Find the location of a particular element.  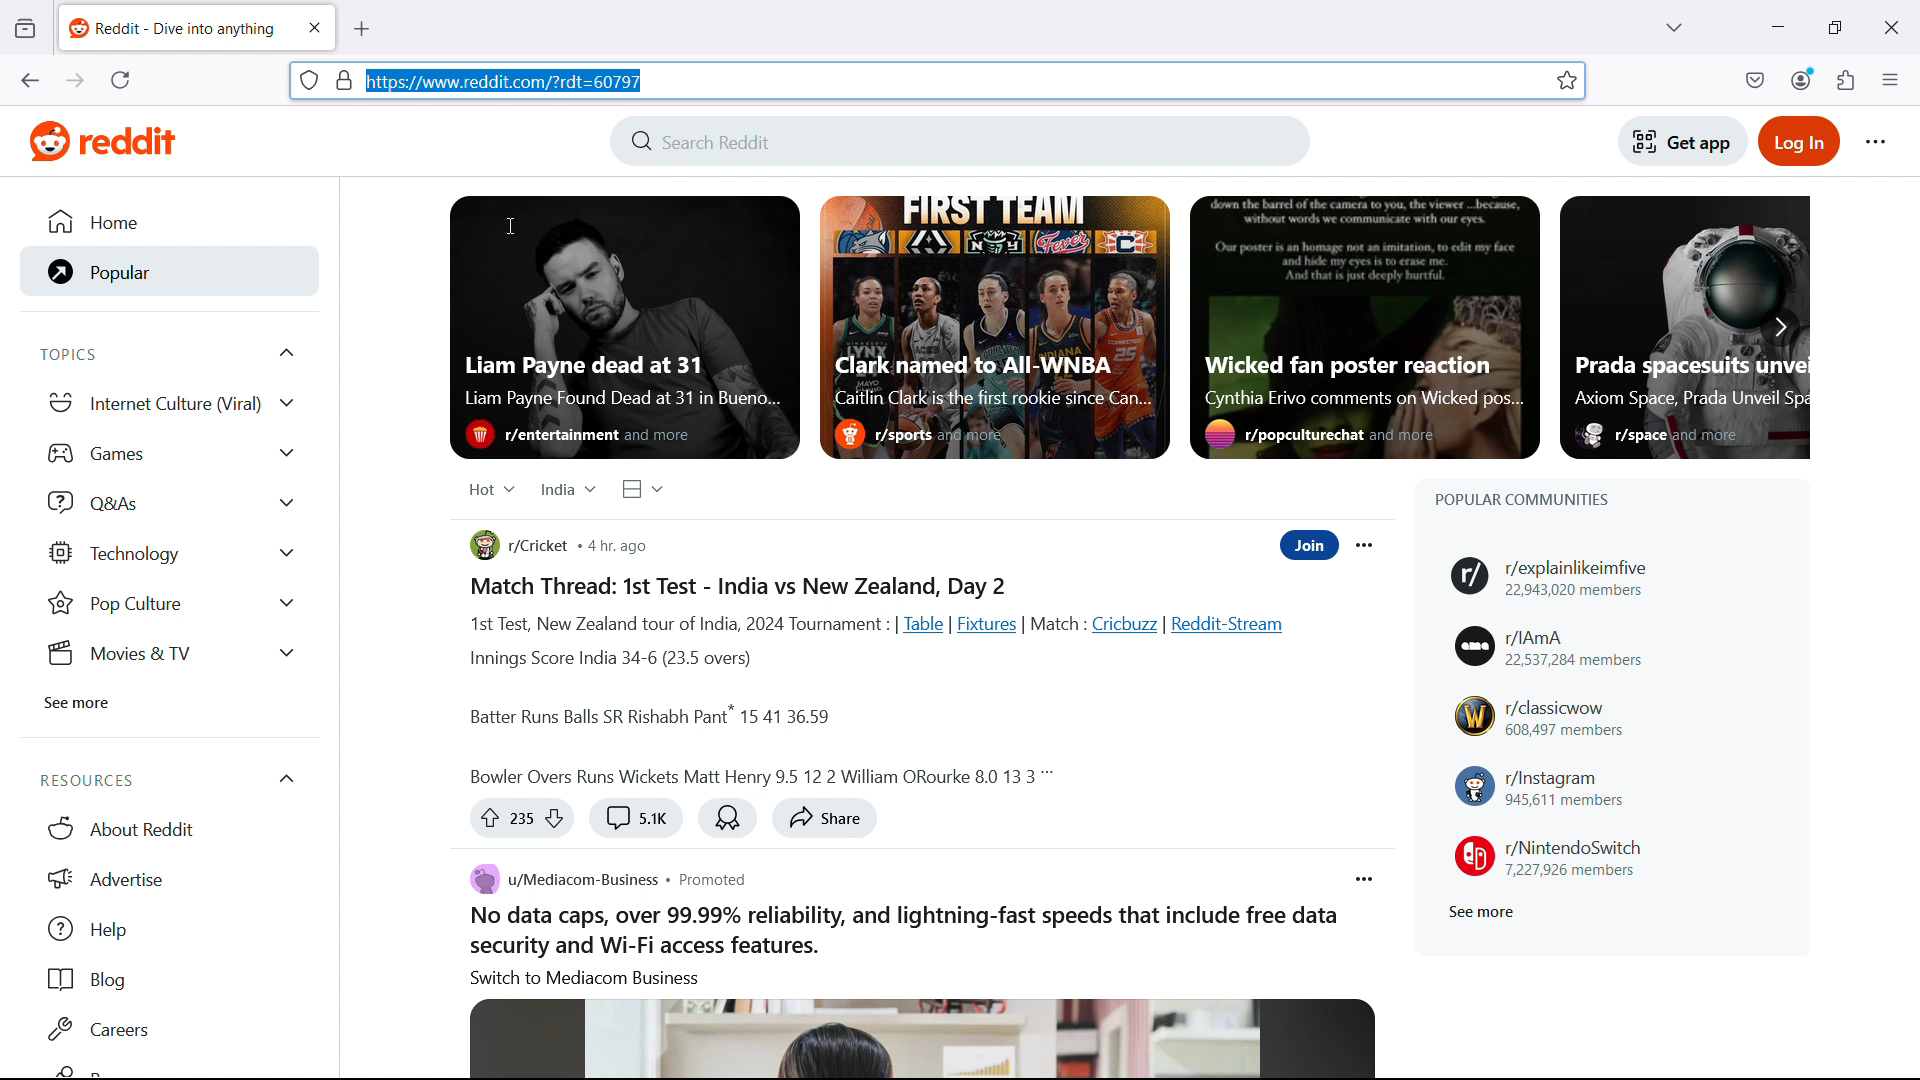

Reddit options is located at coordinates (1878, 142).